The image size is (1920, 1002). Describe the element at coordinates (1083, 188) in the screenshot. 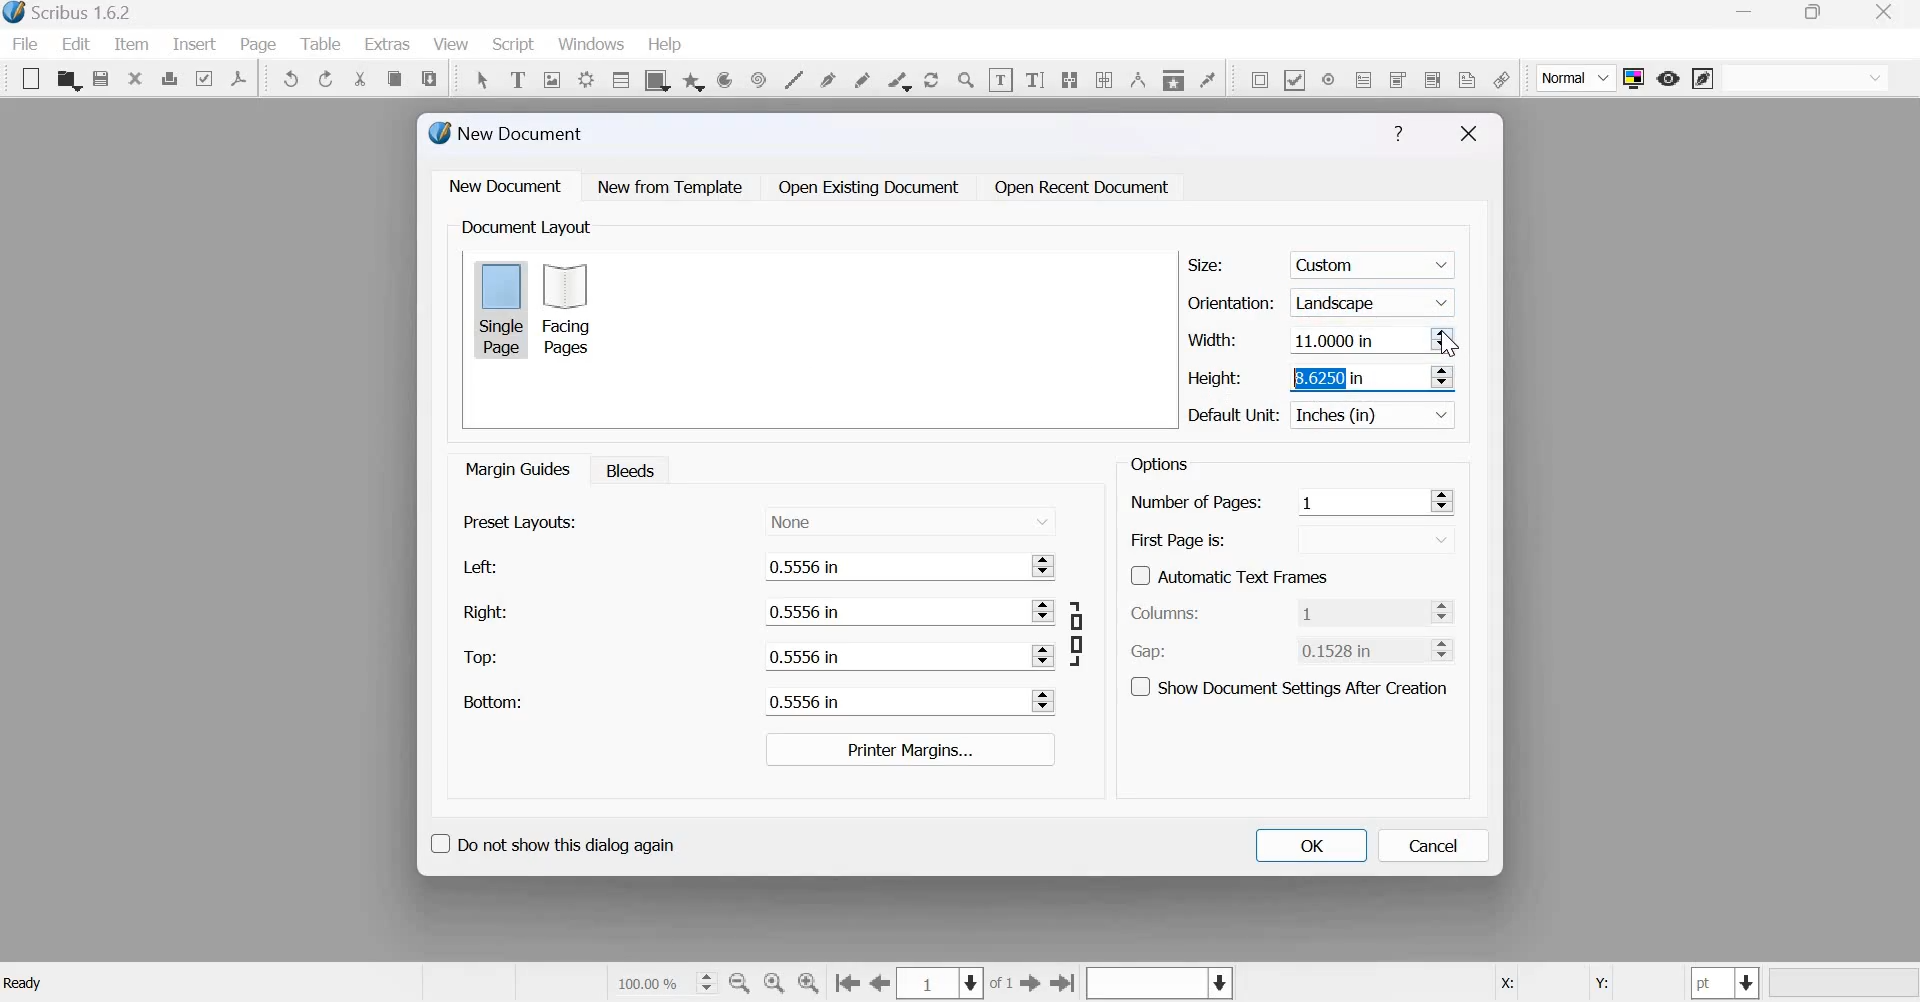

I see `Open Recent Document` at that location.